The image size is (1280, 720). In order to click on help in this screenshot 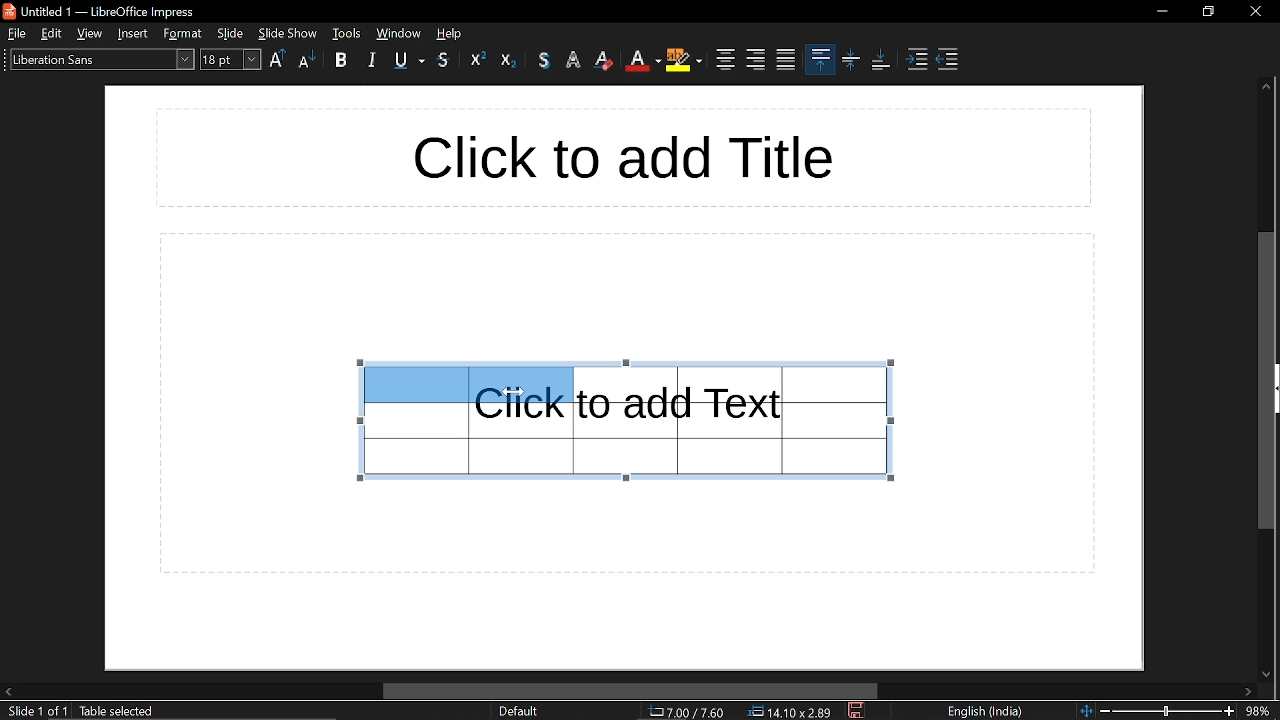, I will do `click(452, 33)`.